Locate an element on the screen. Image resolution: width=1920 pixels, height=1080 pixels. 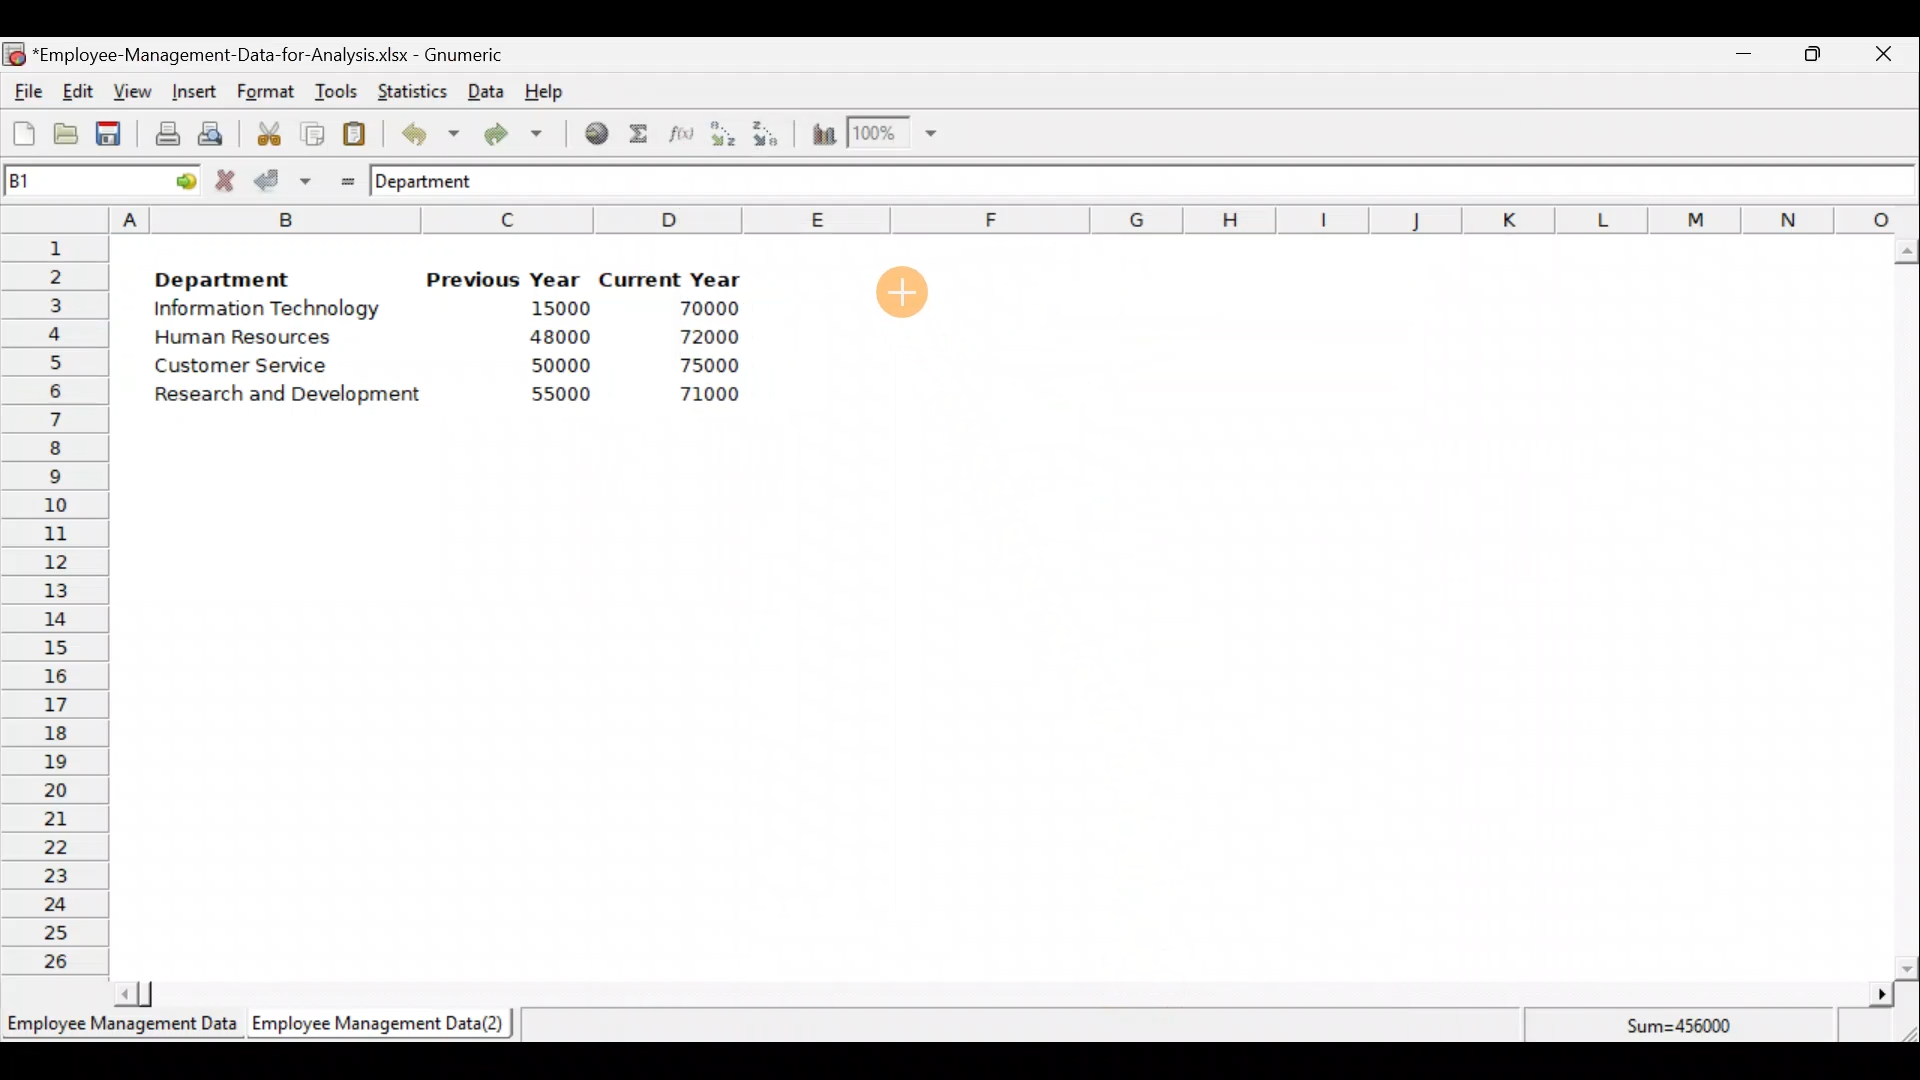
Print preview is located at coordinates (210, 131).